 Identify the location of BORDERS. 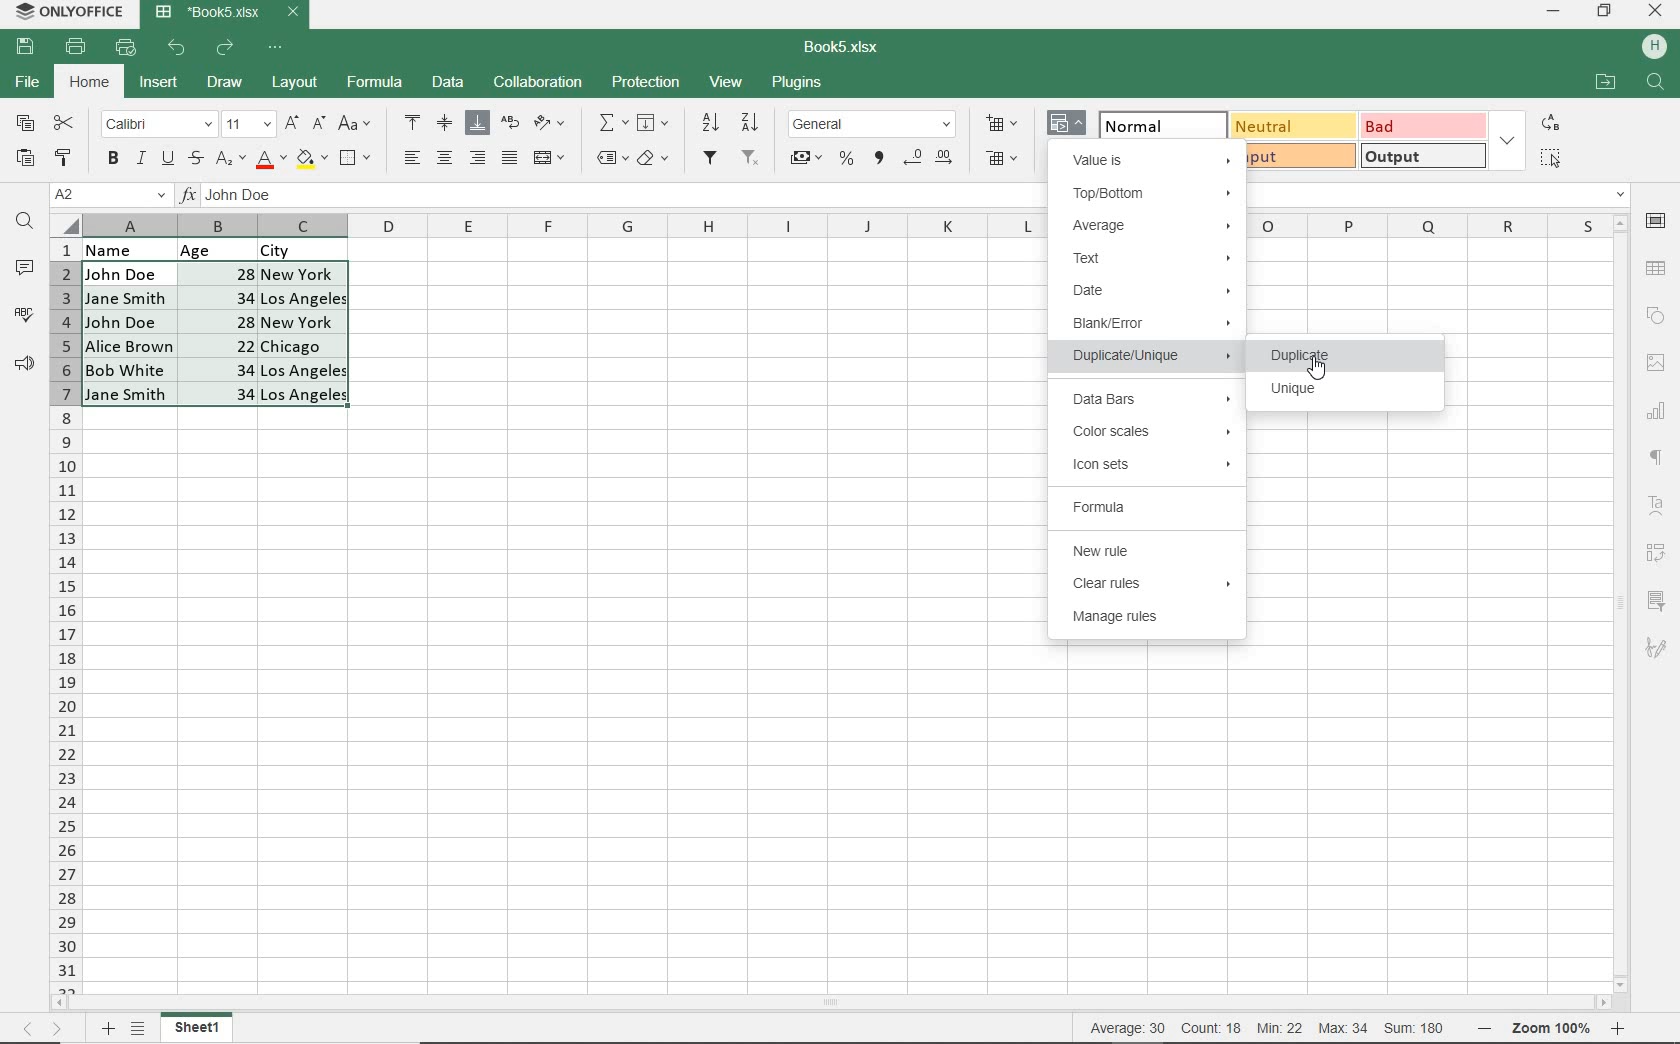
(358, 159).